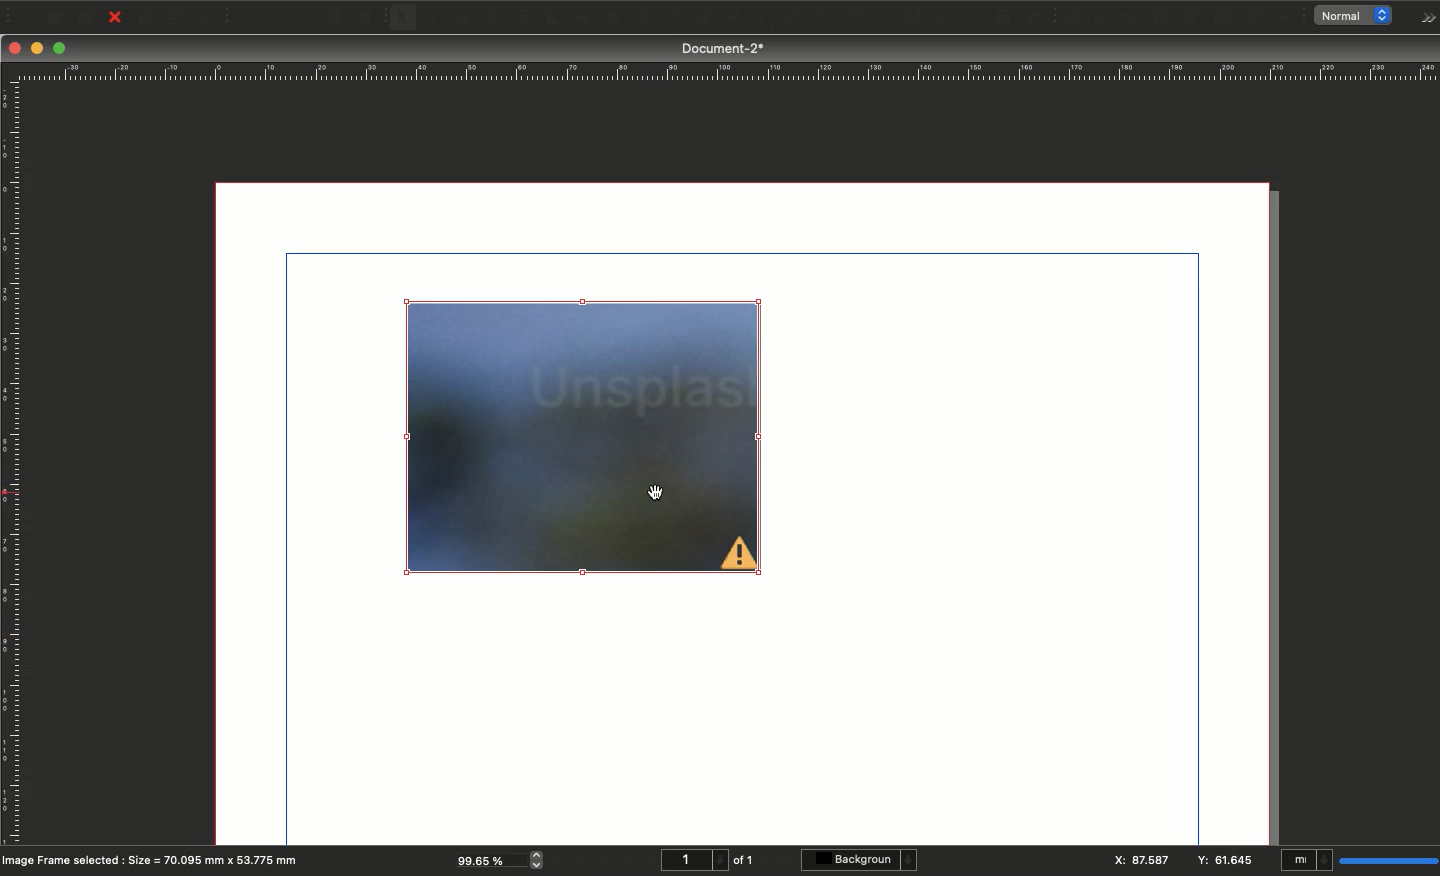  Describe the element at coordinates (1358, 16) in the screenshot. I see `normal` at that location.